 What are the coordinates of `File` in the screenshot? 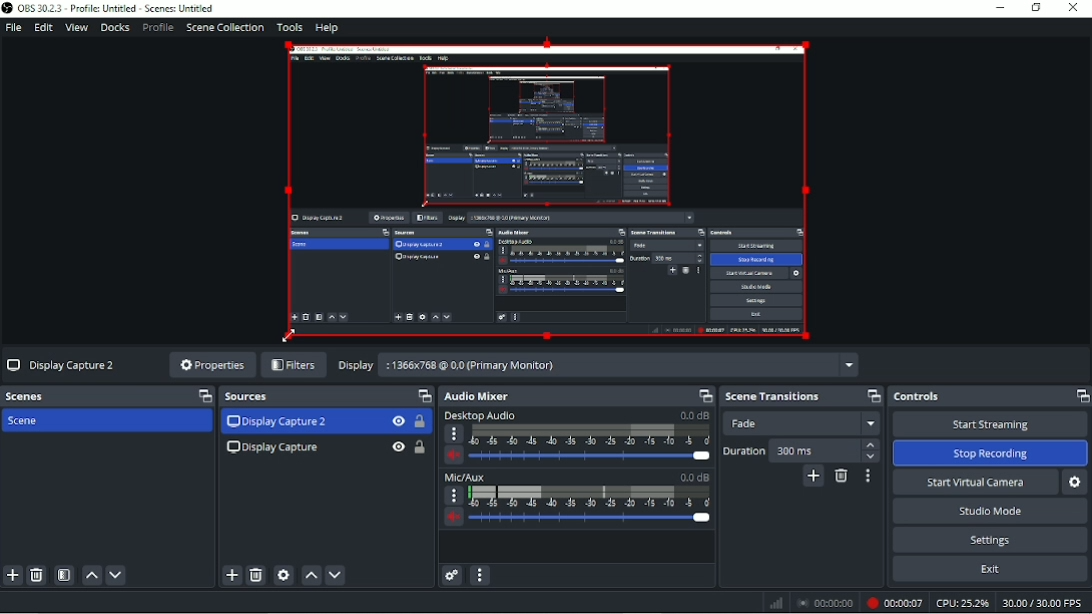 It's located at (14, 28).